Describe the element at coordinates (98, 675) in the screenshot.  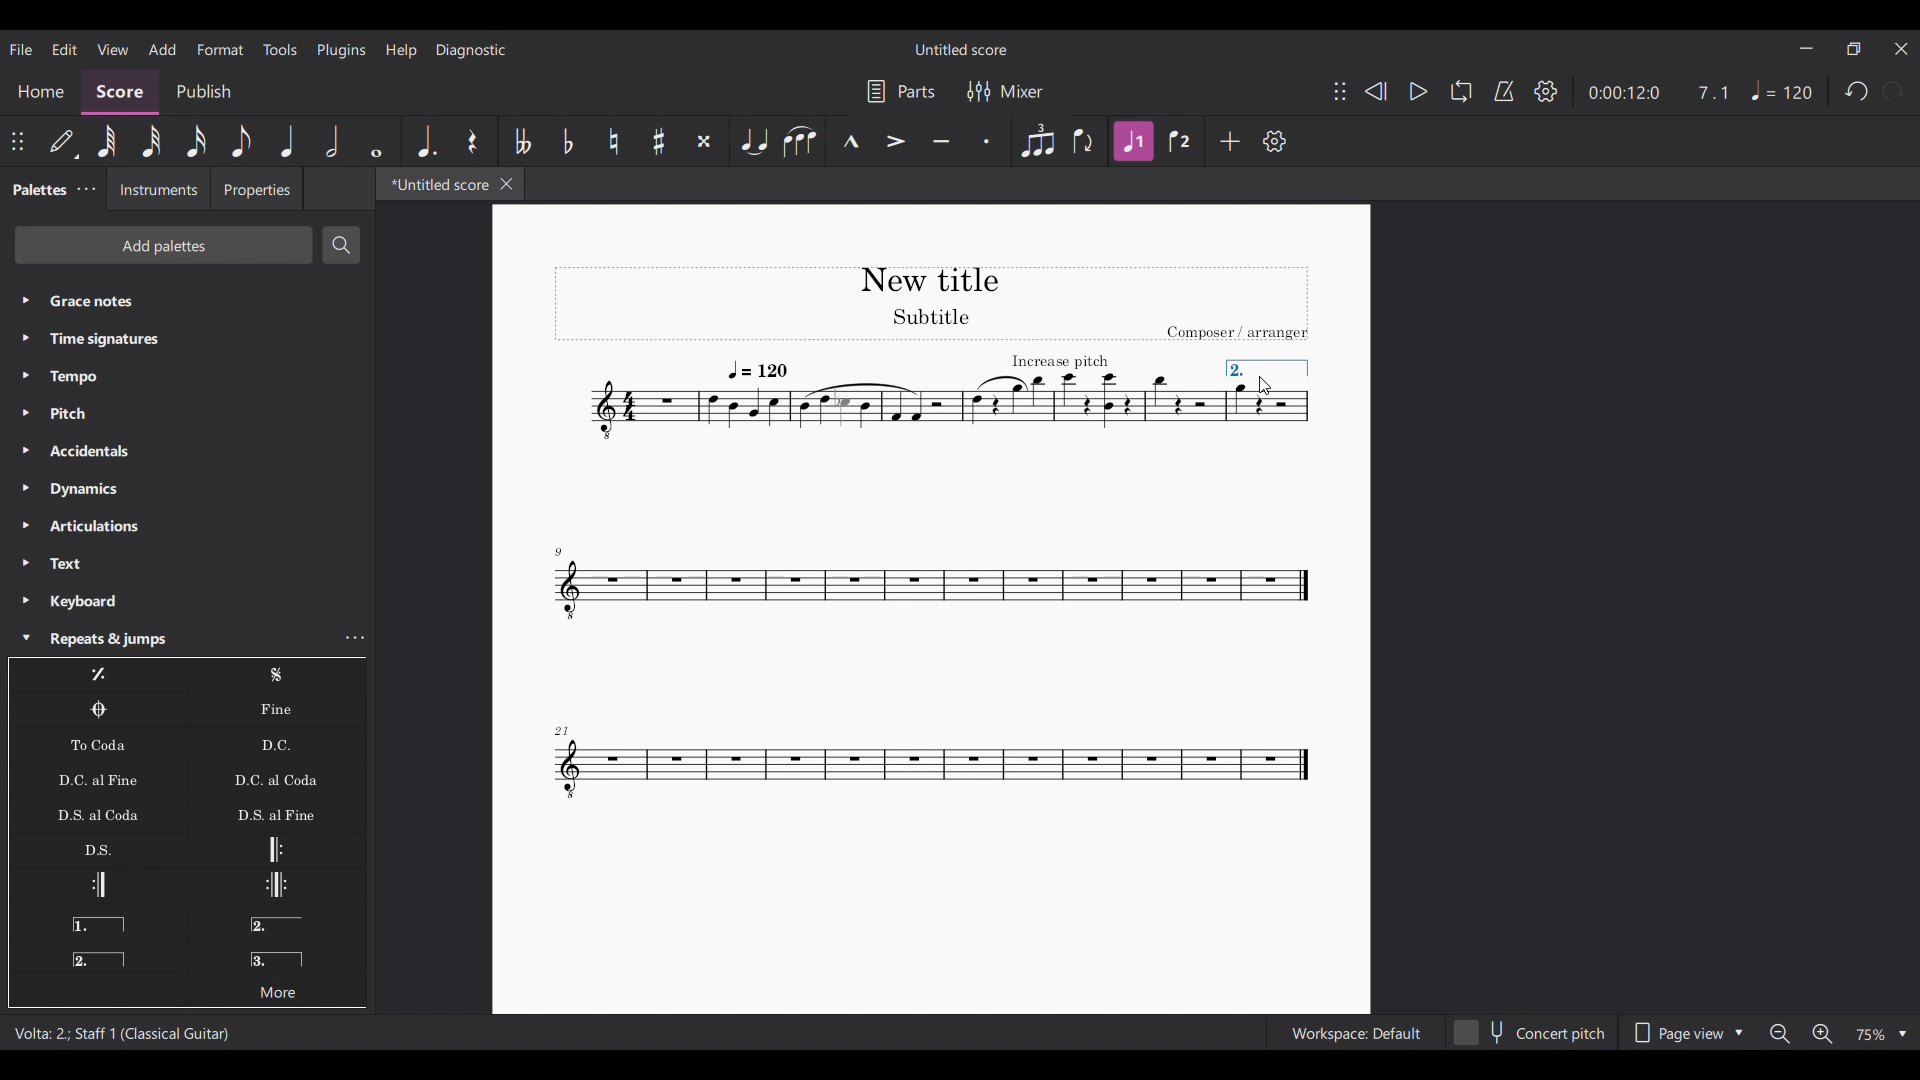
I see `Repeat last measure` at that location.